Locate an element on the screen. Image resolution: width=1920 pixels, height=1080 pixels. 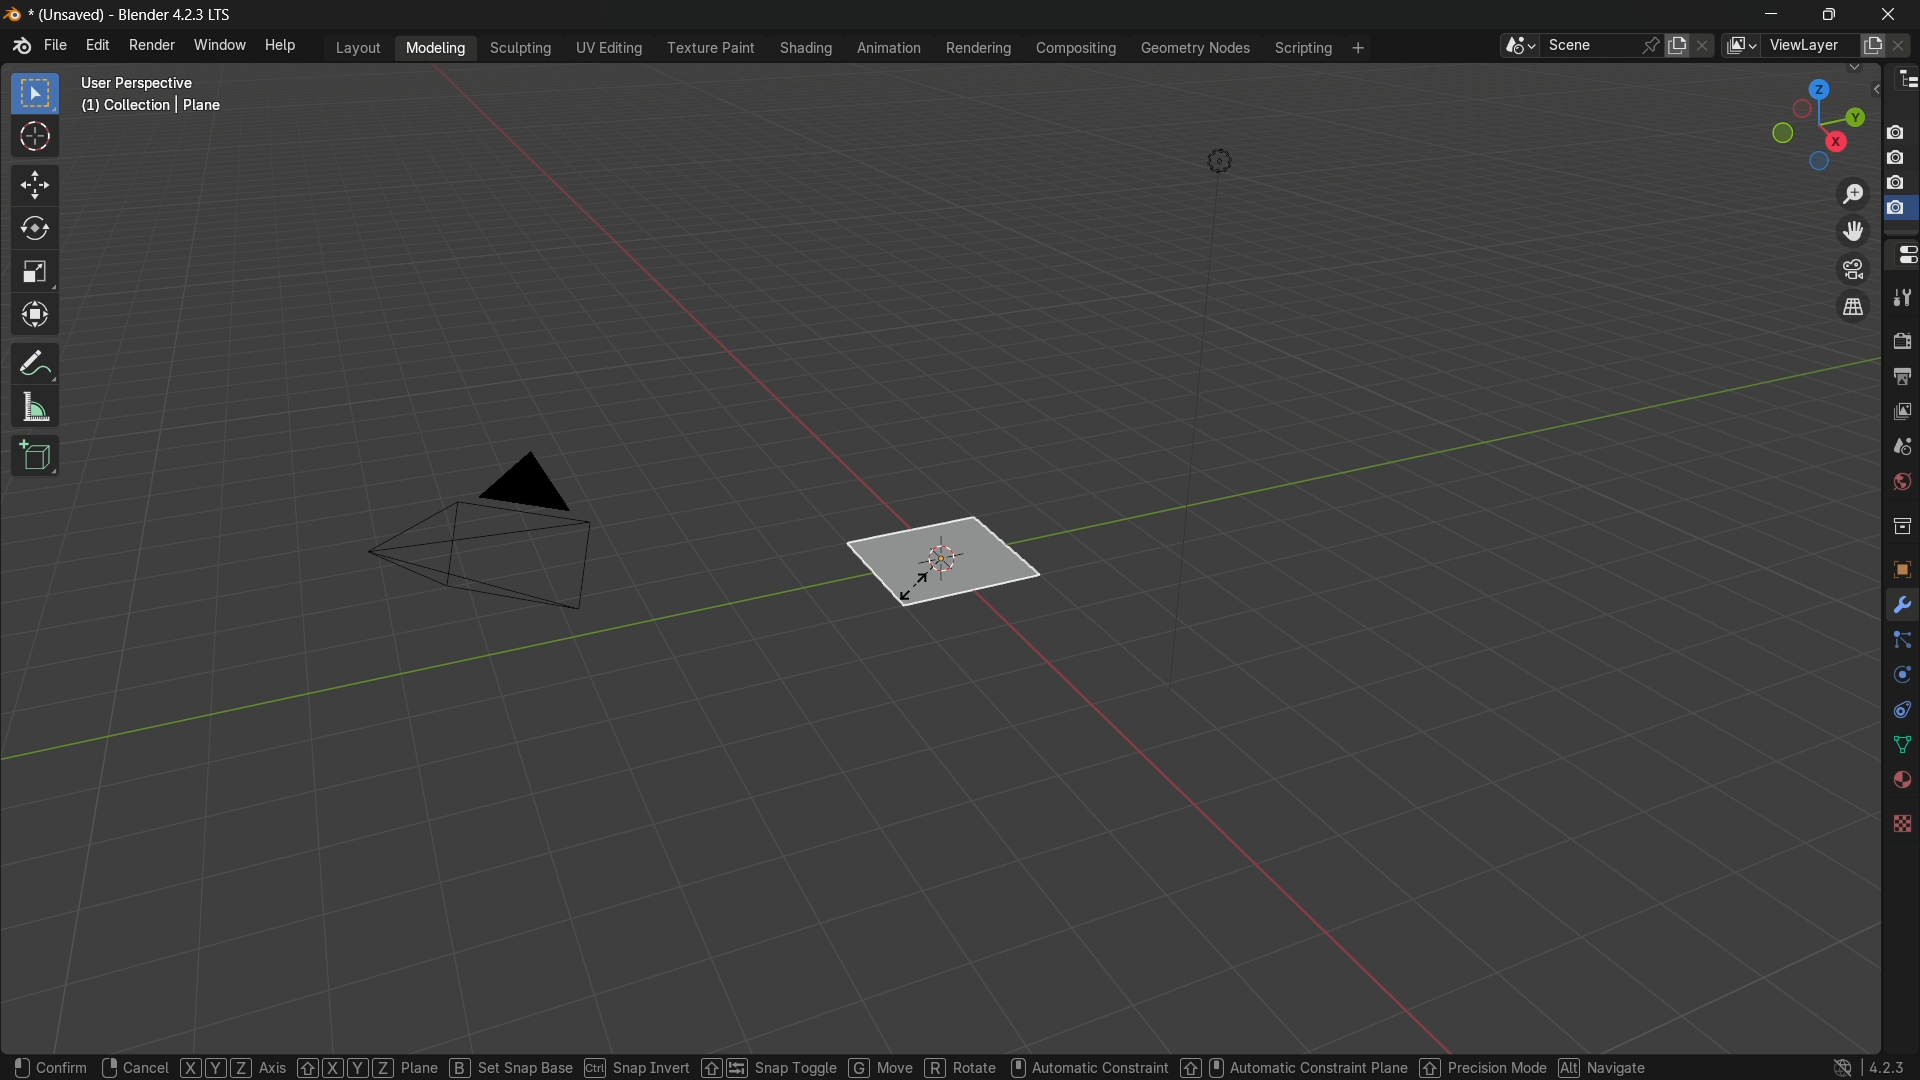
toggle the camera view is located at coordinates (1855, 270).